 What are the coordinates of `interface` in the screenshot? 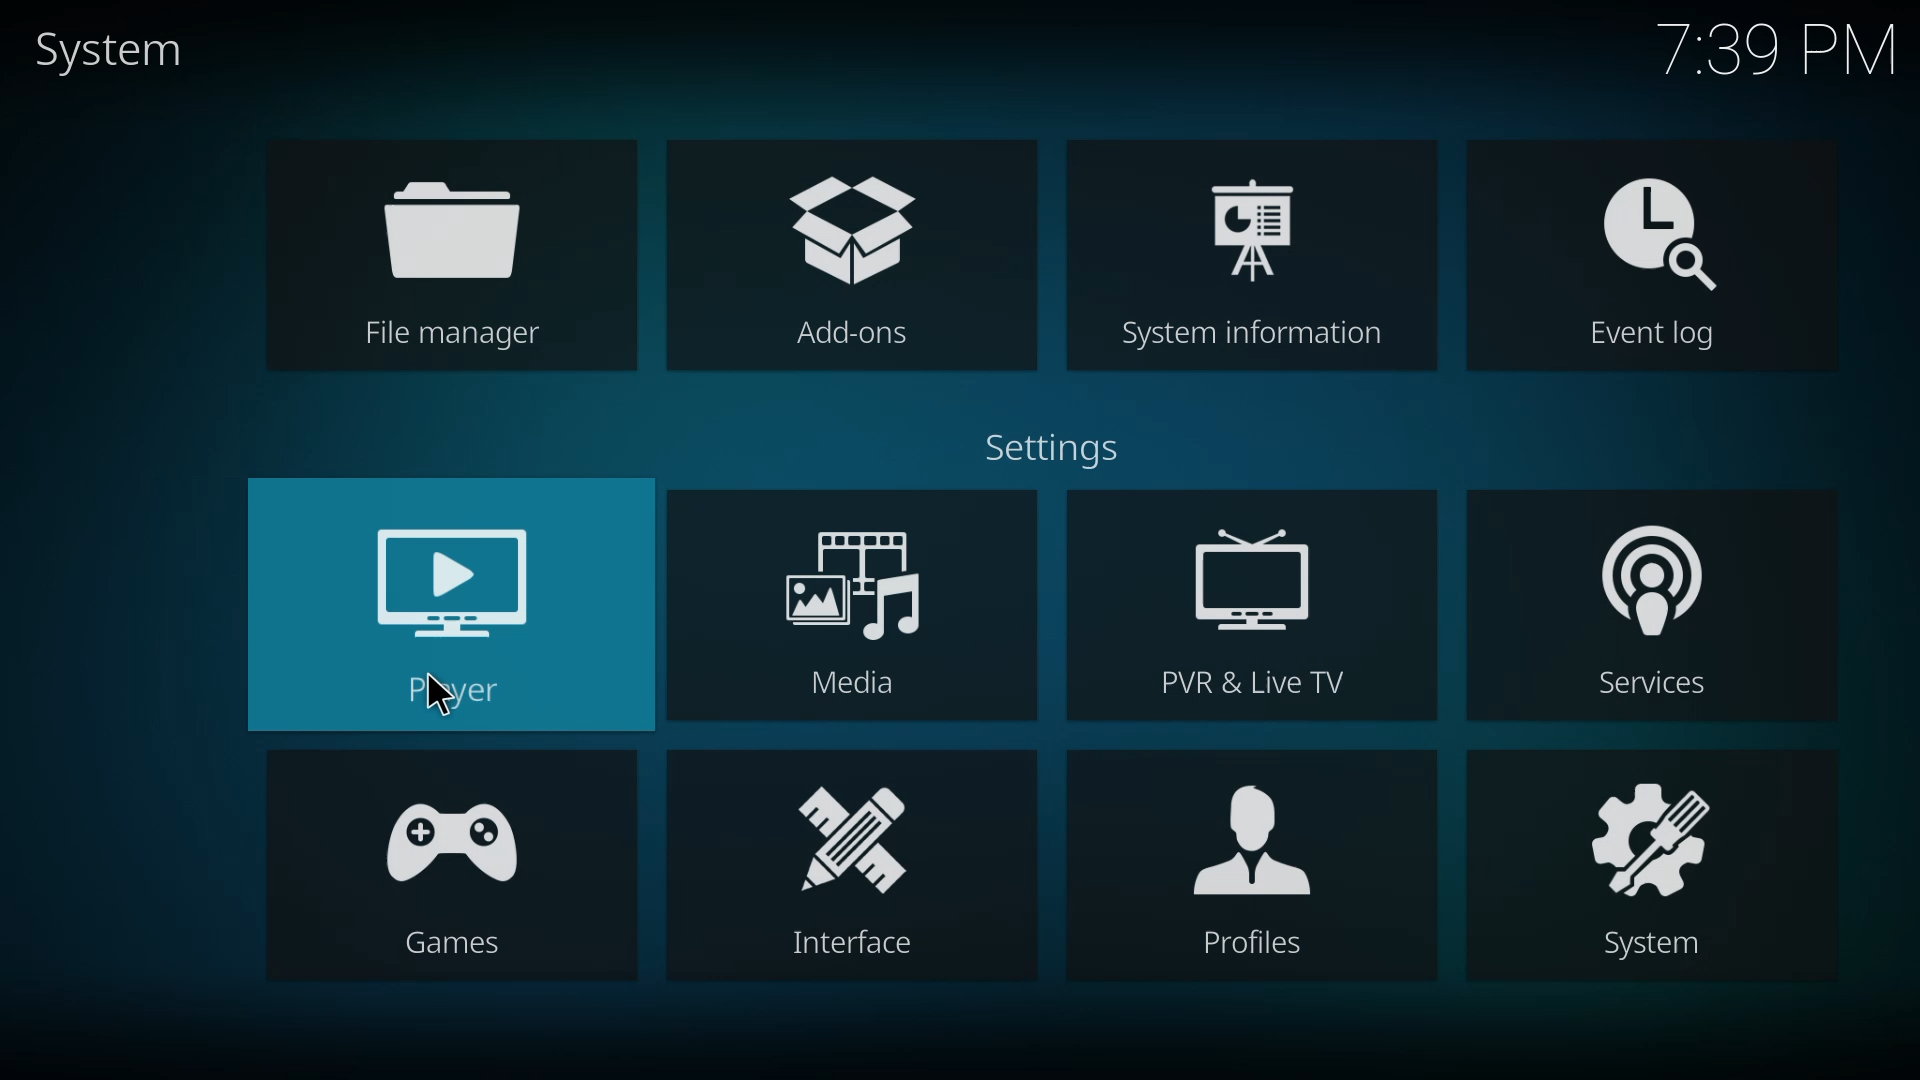 It's located at (849, 871).